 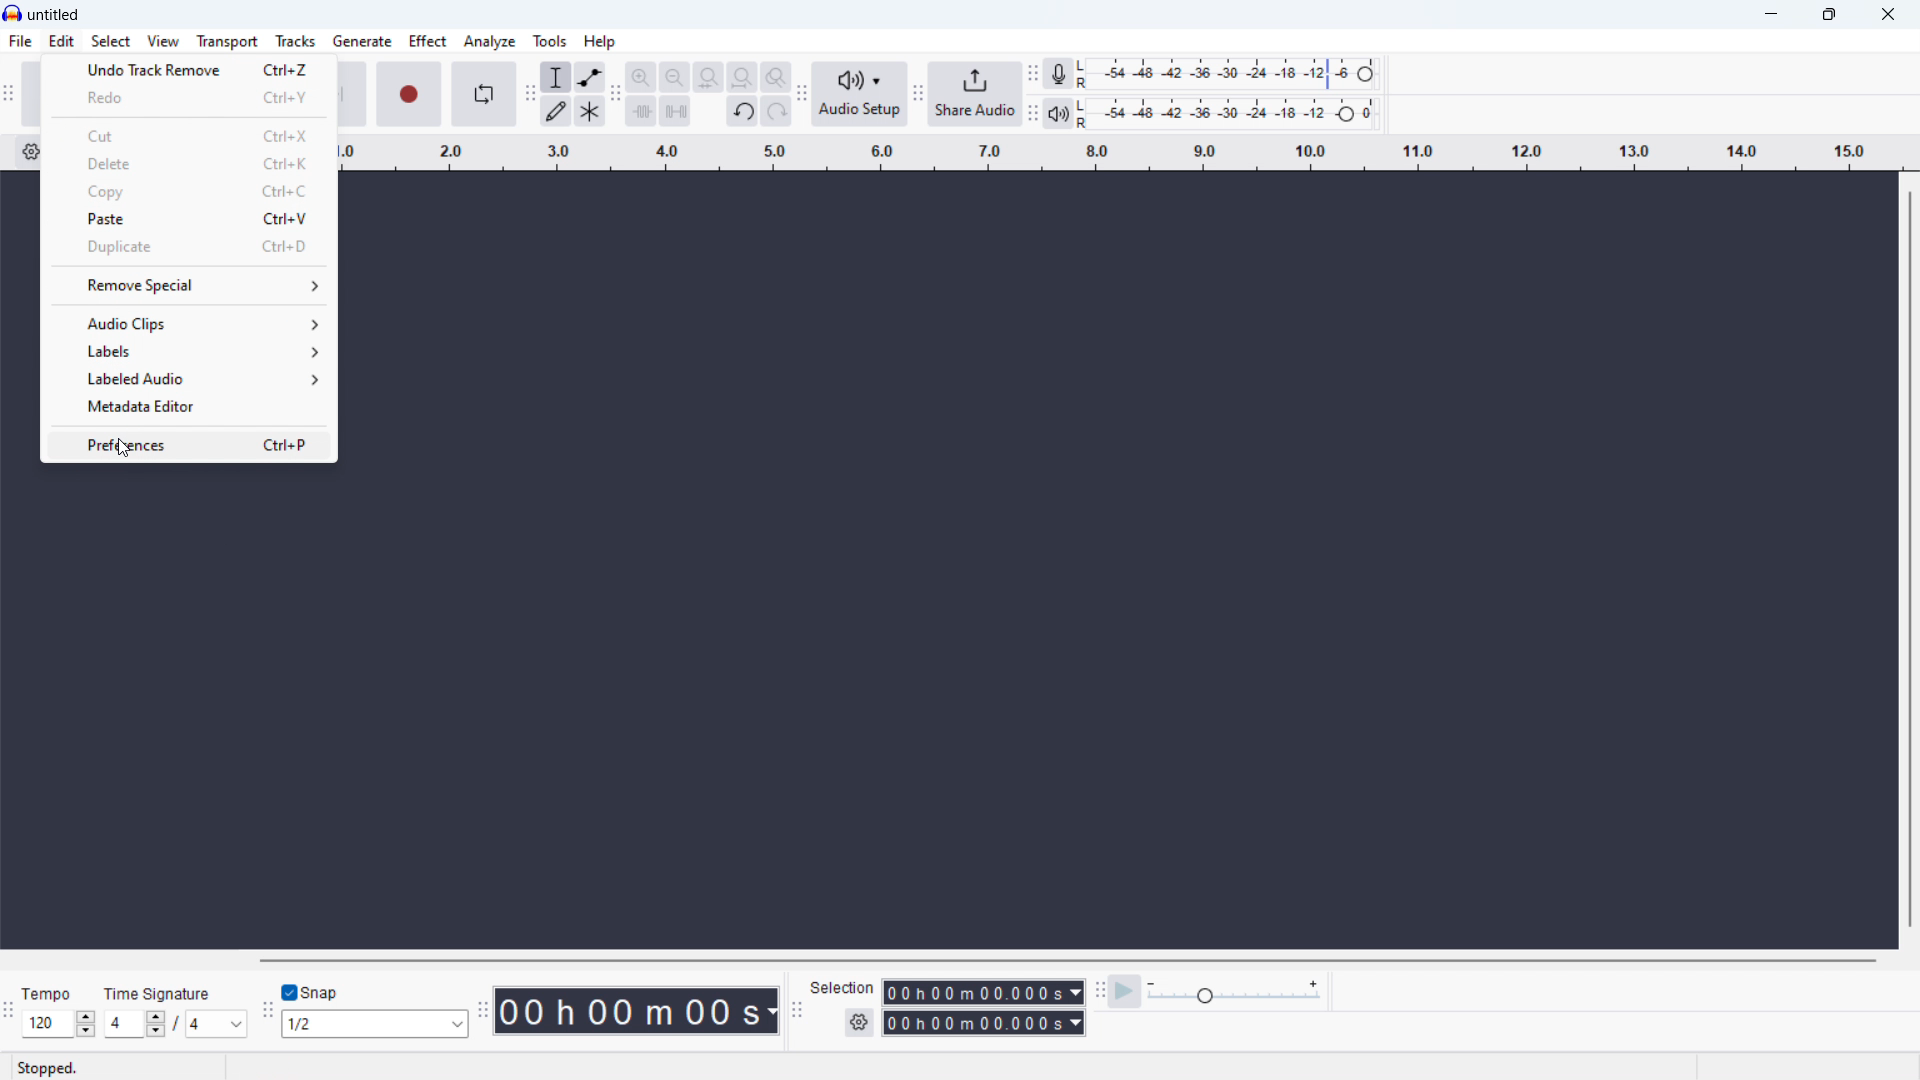 What do you see at coordinates (1234, 75) in the screenshot?
I see `recording level` at bounding box center [1234, 75].